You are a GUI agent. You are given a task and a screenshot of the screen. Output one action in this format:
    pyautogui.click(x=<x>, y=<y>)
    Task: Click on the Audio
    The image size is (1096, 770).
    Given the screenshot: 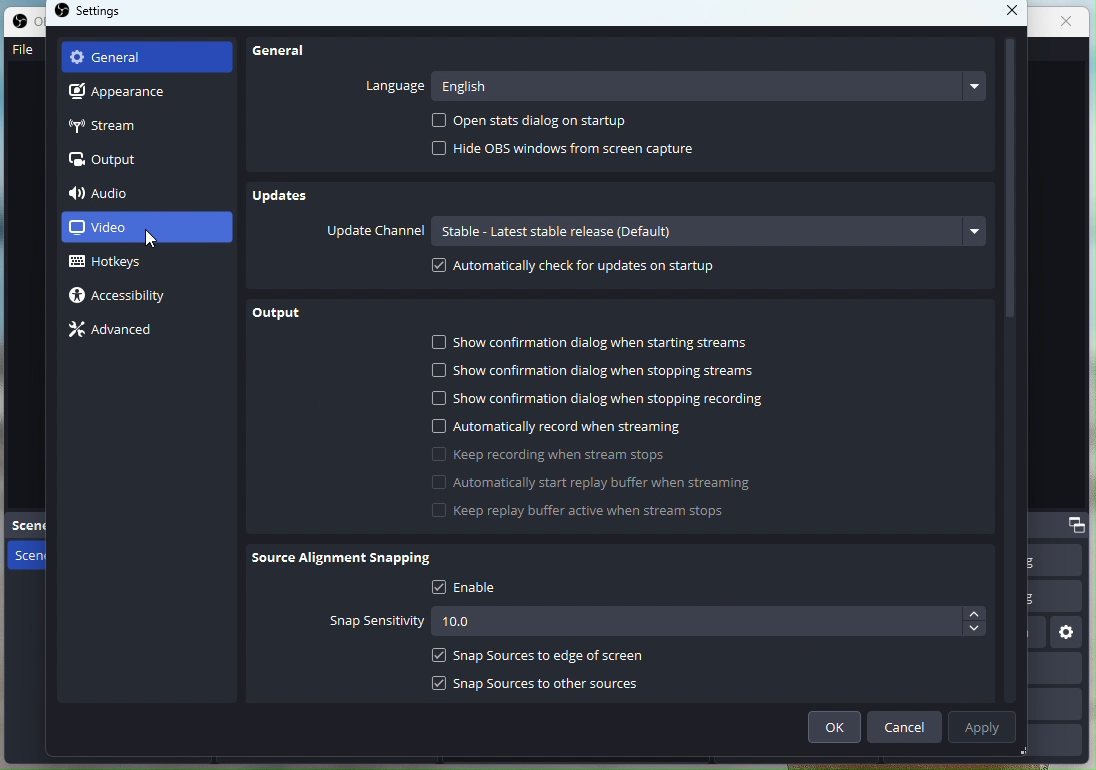 What is the action you would take?
    pyautogui.click(x=132, y=193)
    